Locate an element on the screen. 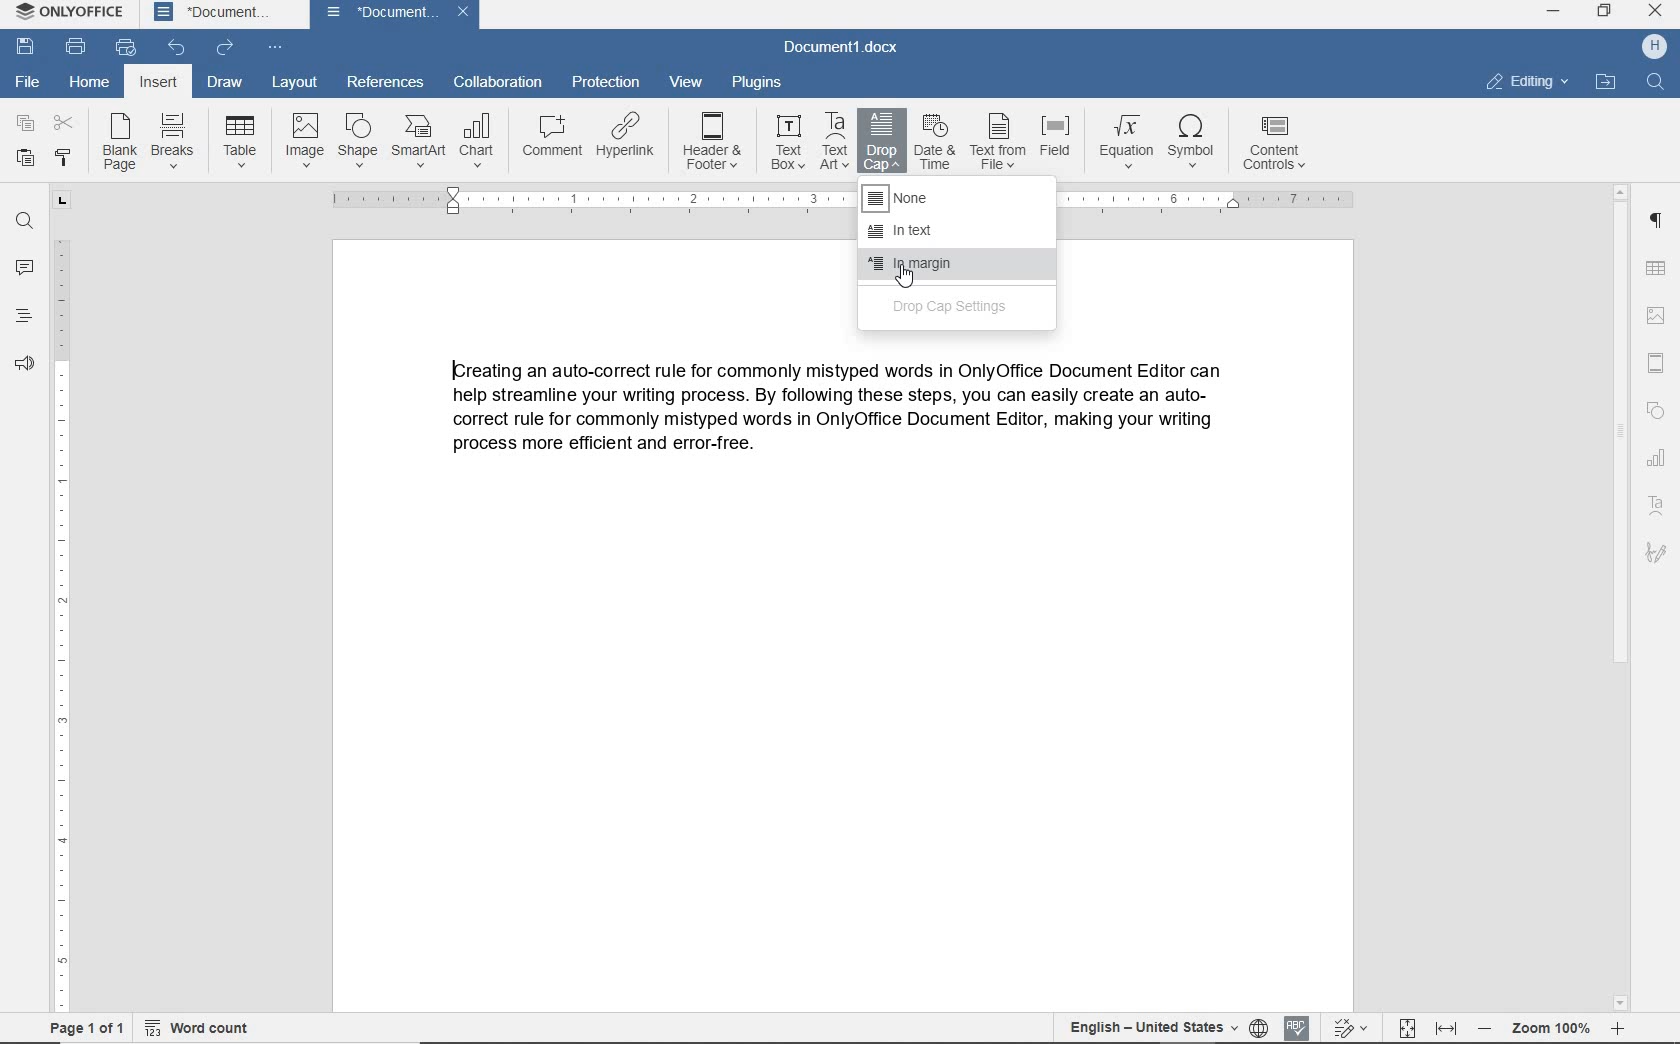 The height and width of the screenshot is (1044, 1680). plugins is located at coordinates (759, 84).